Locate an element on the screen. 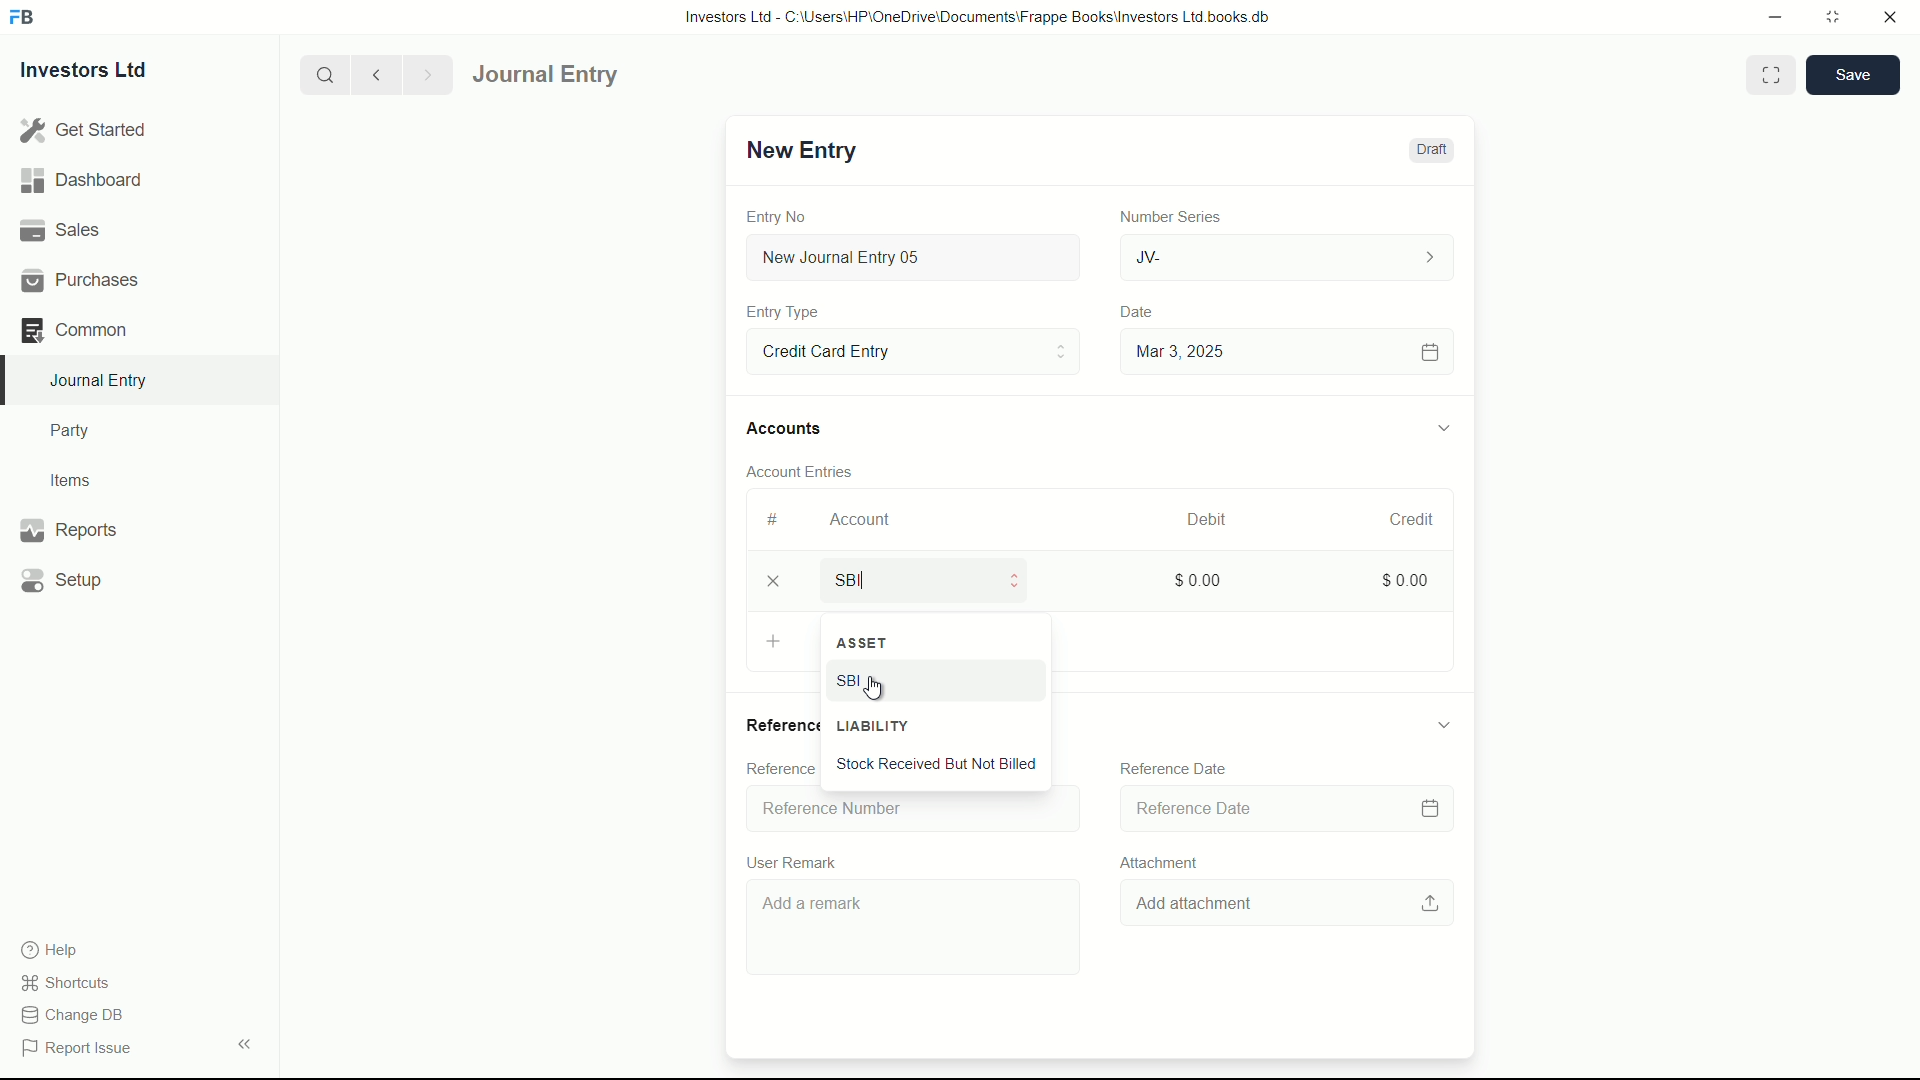  Reference Date is located at coordinates (1284, 807).